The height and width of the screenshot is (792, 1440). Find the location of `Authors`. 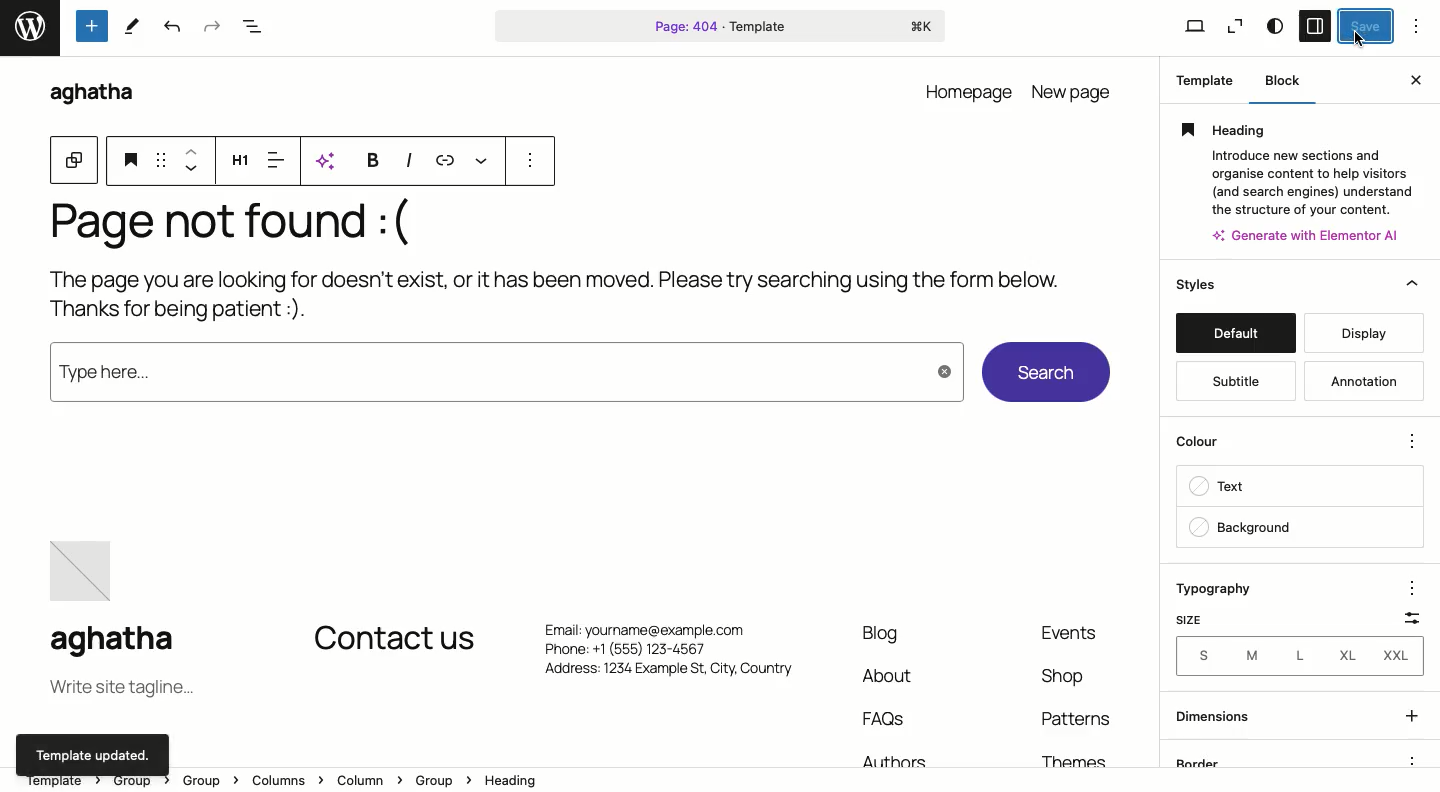

Authors is located at coordinates (889, 758).